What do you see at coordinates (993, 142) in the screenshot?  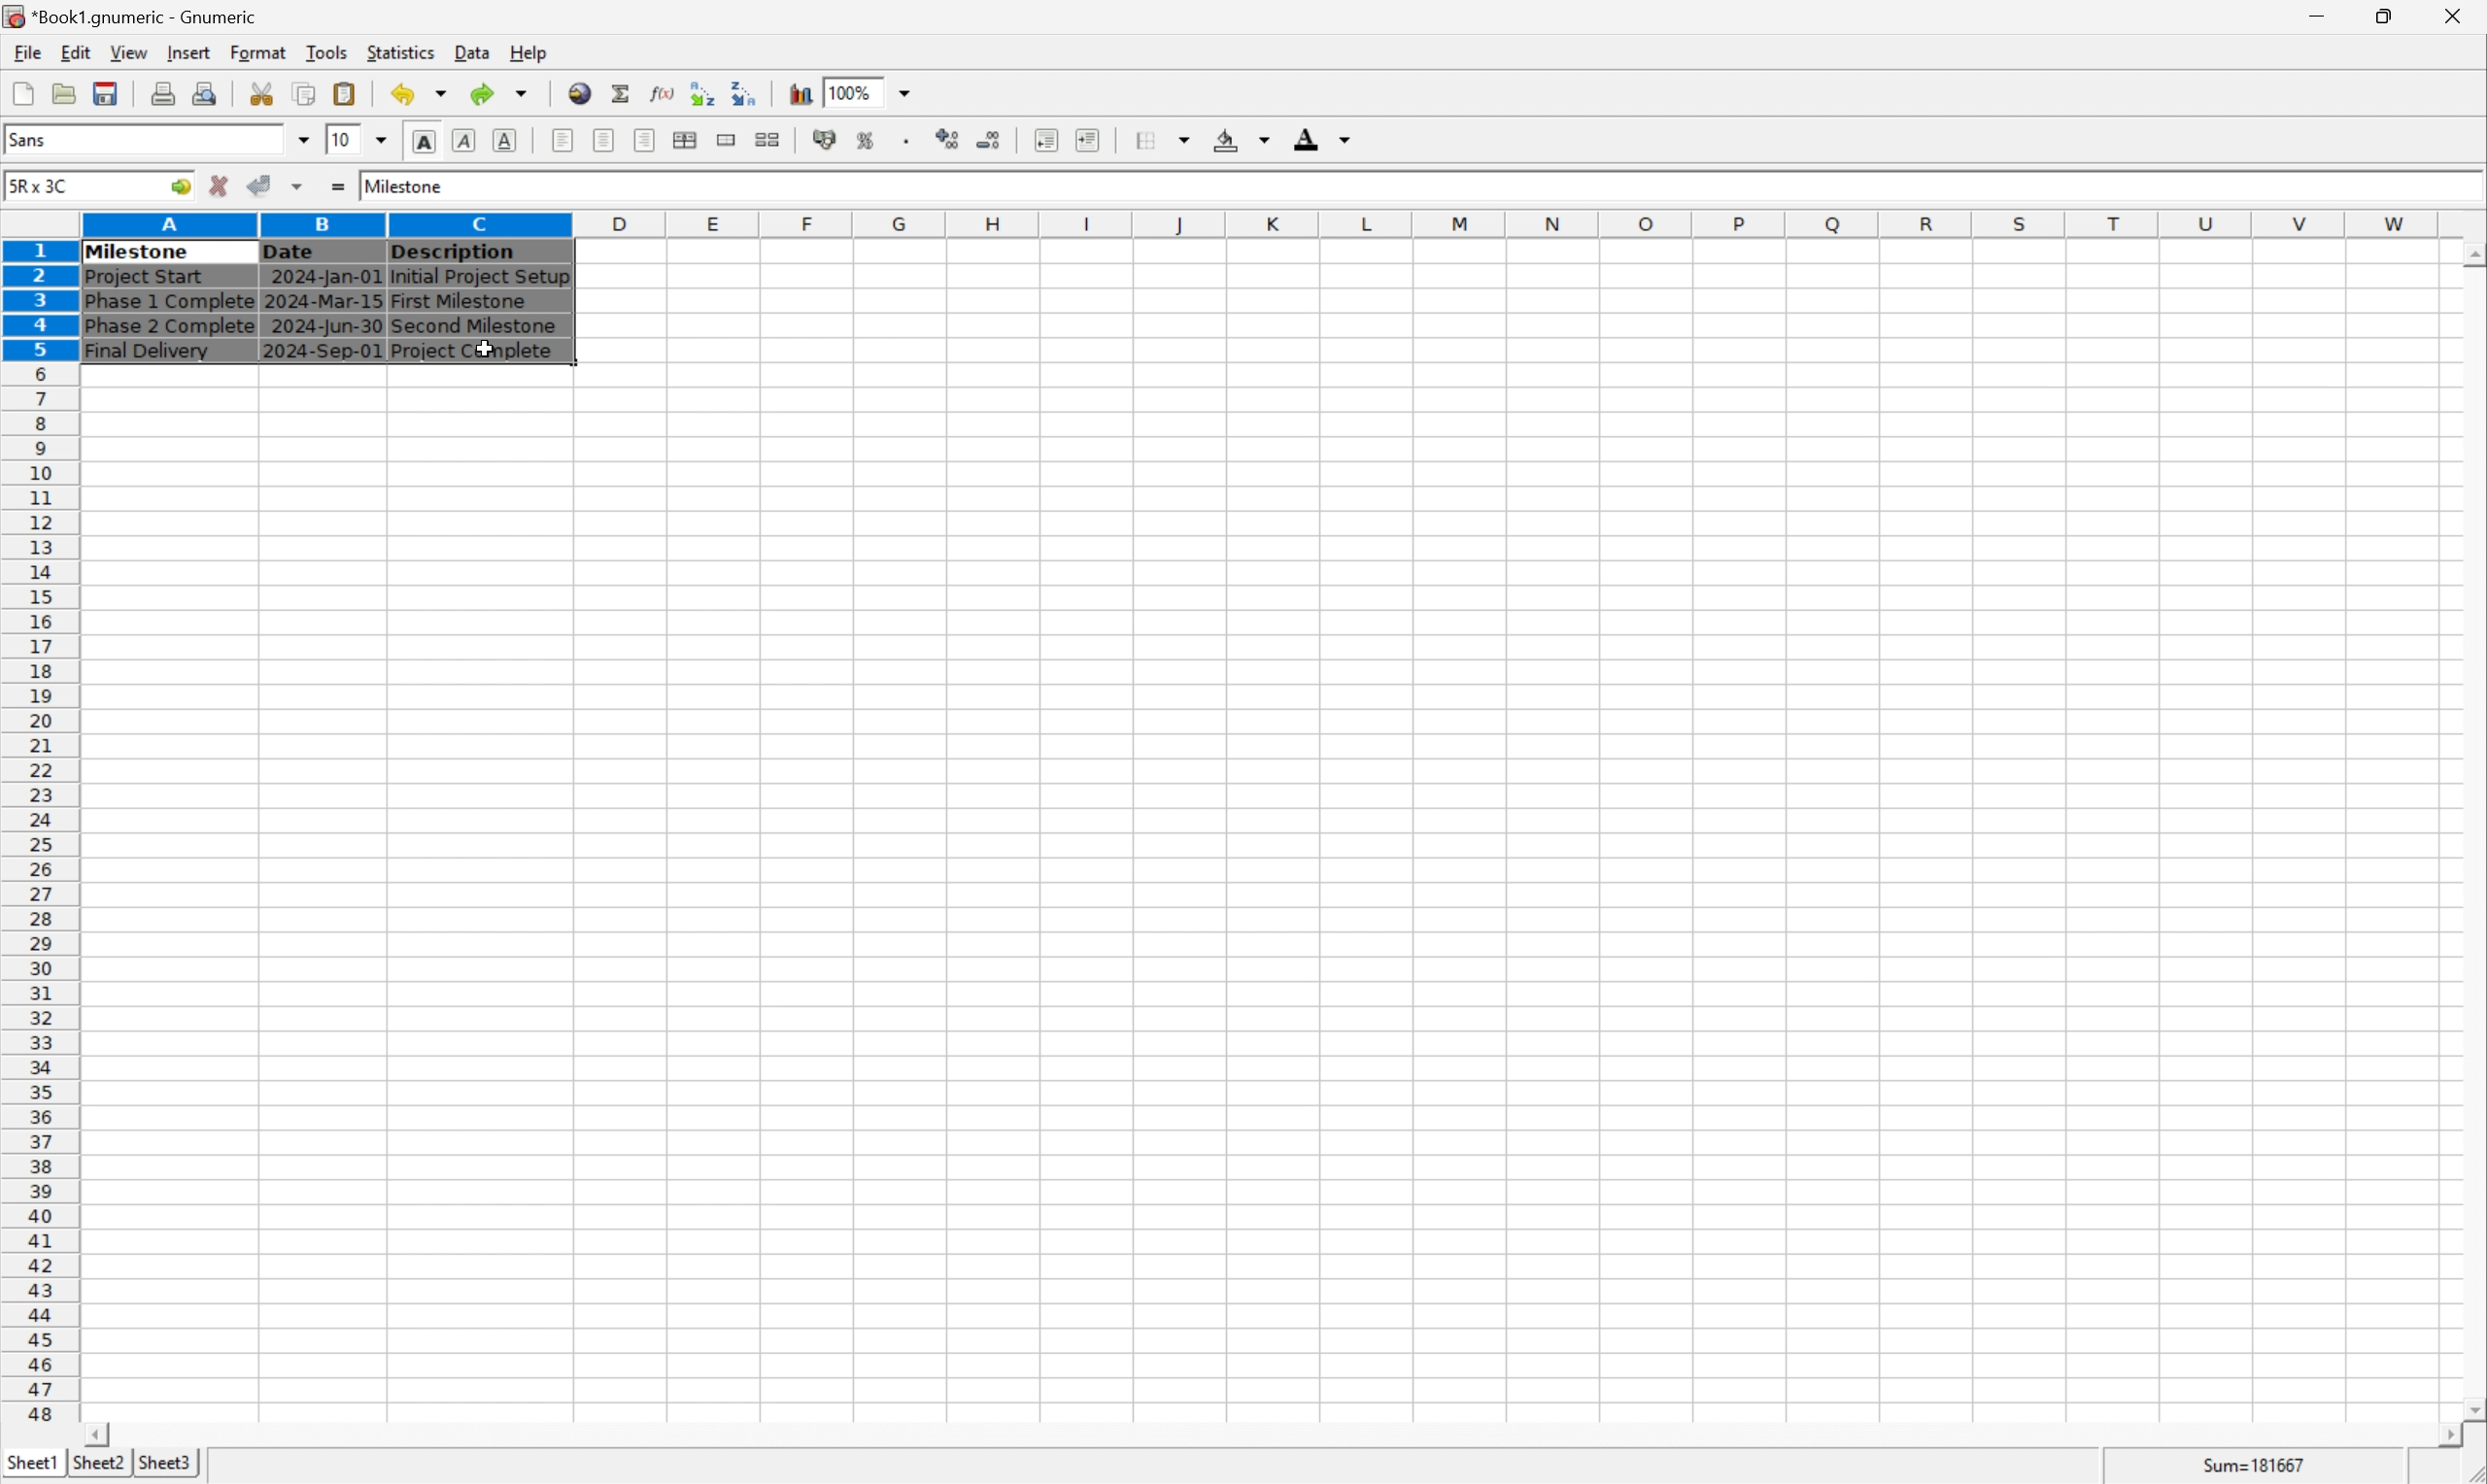 I see `decrease number of decimals displayed` at bounding box center [993, 142].